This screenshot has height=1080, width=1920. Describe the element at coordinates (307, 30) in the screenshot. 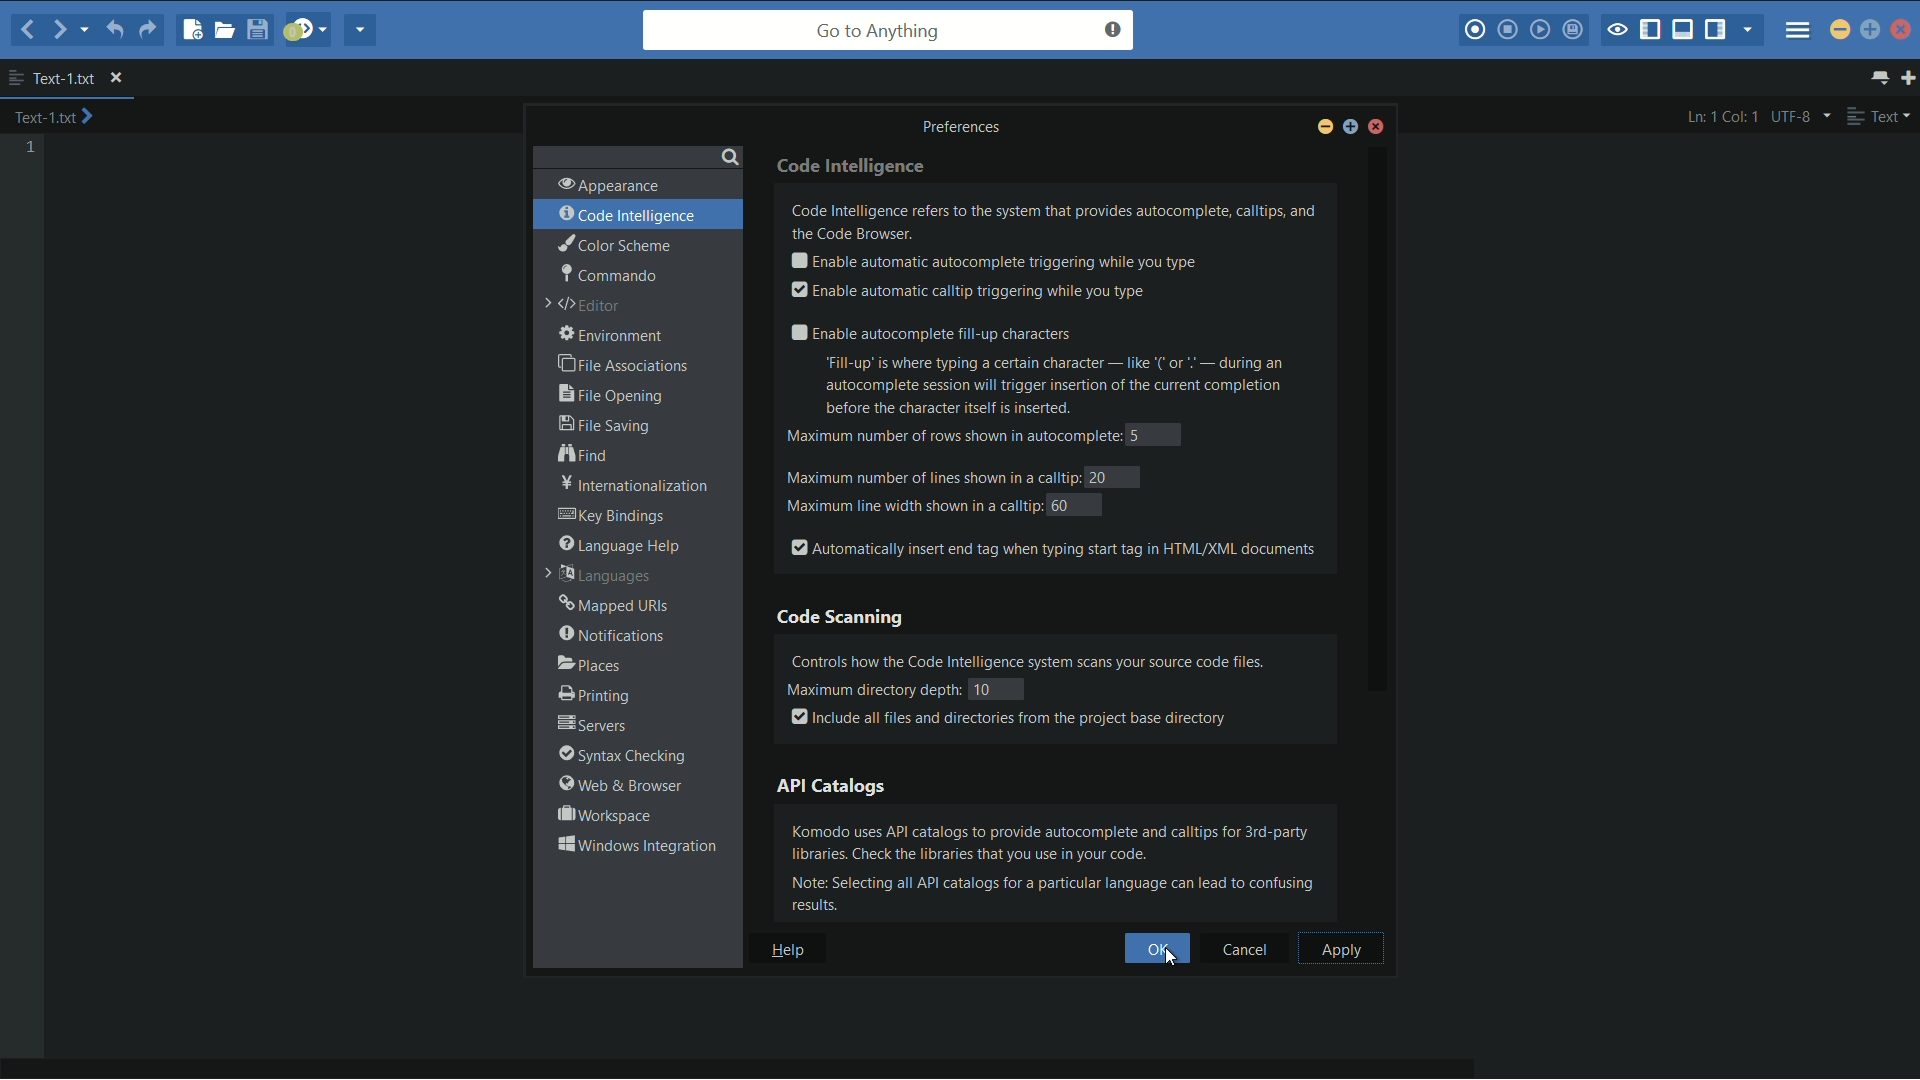

I see `jump to next syntax correcting result` at that location.